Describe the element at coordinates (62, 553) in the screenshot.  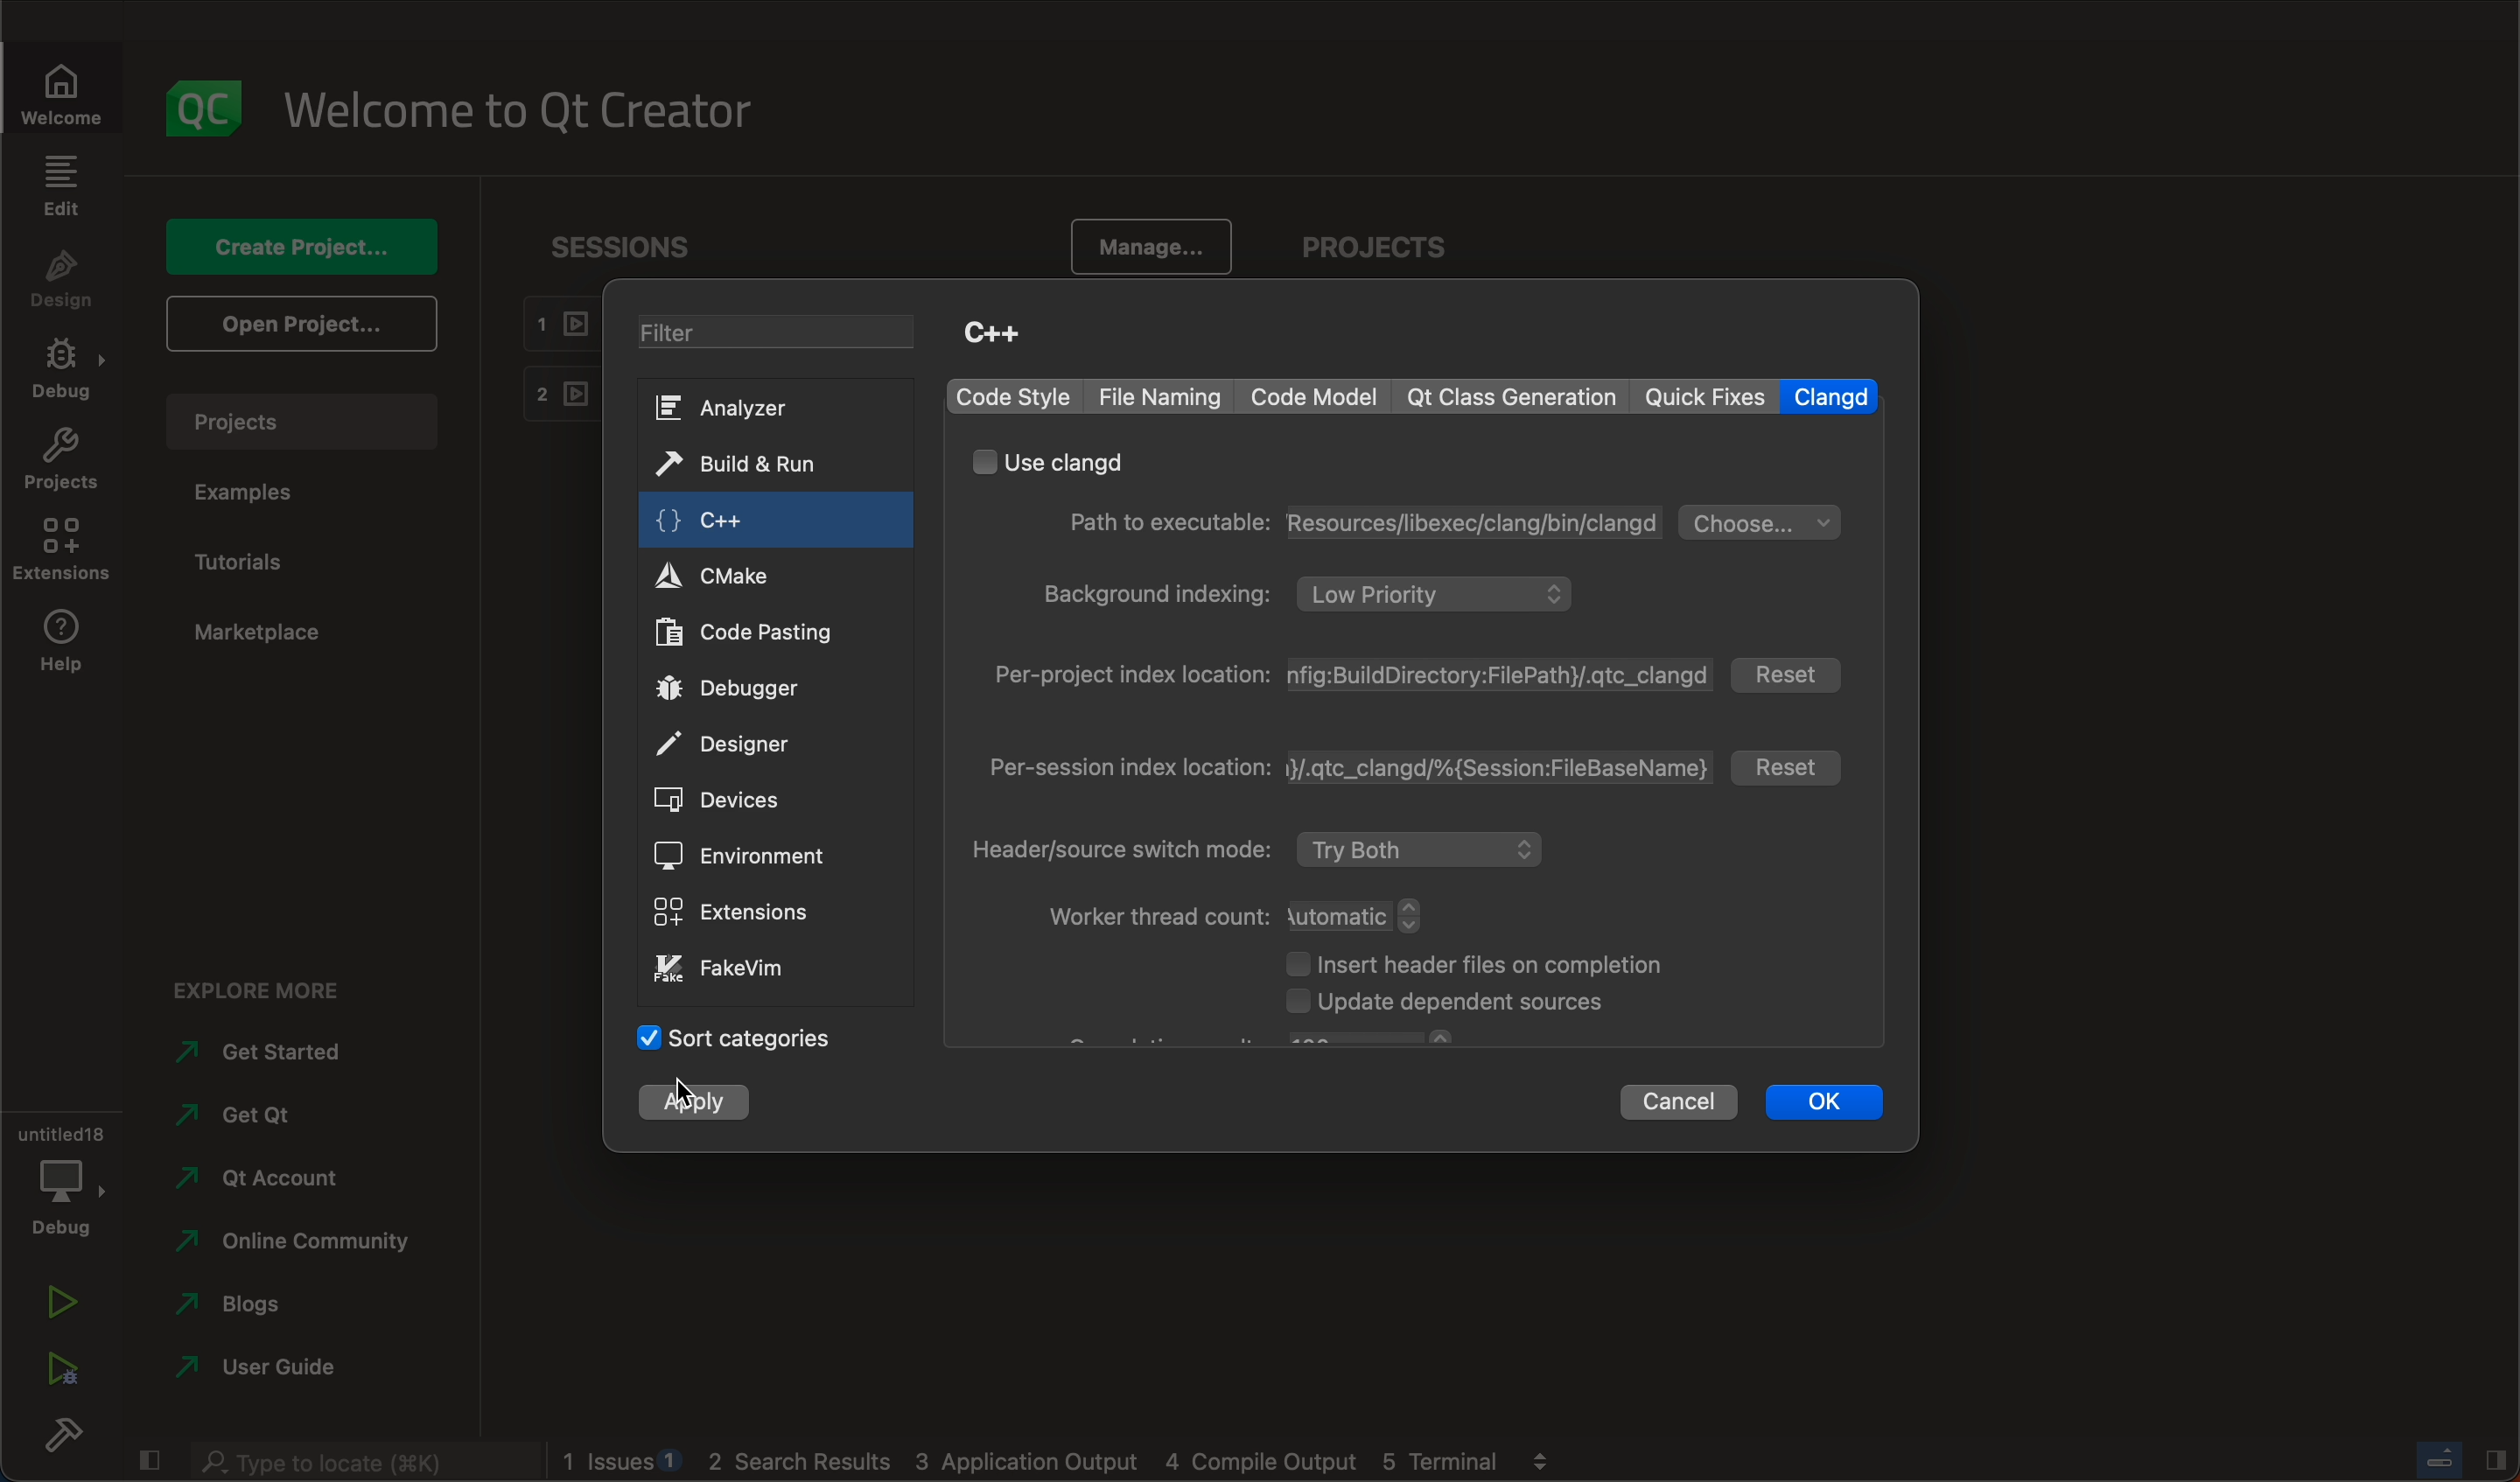
I see `extensions` at that location.